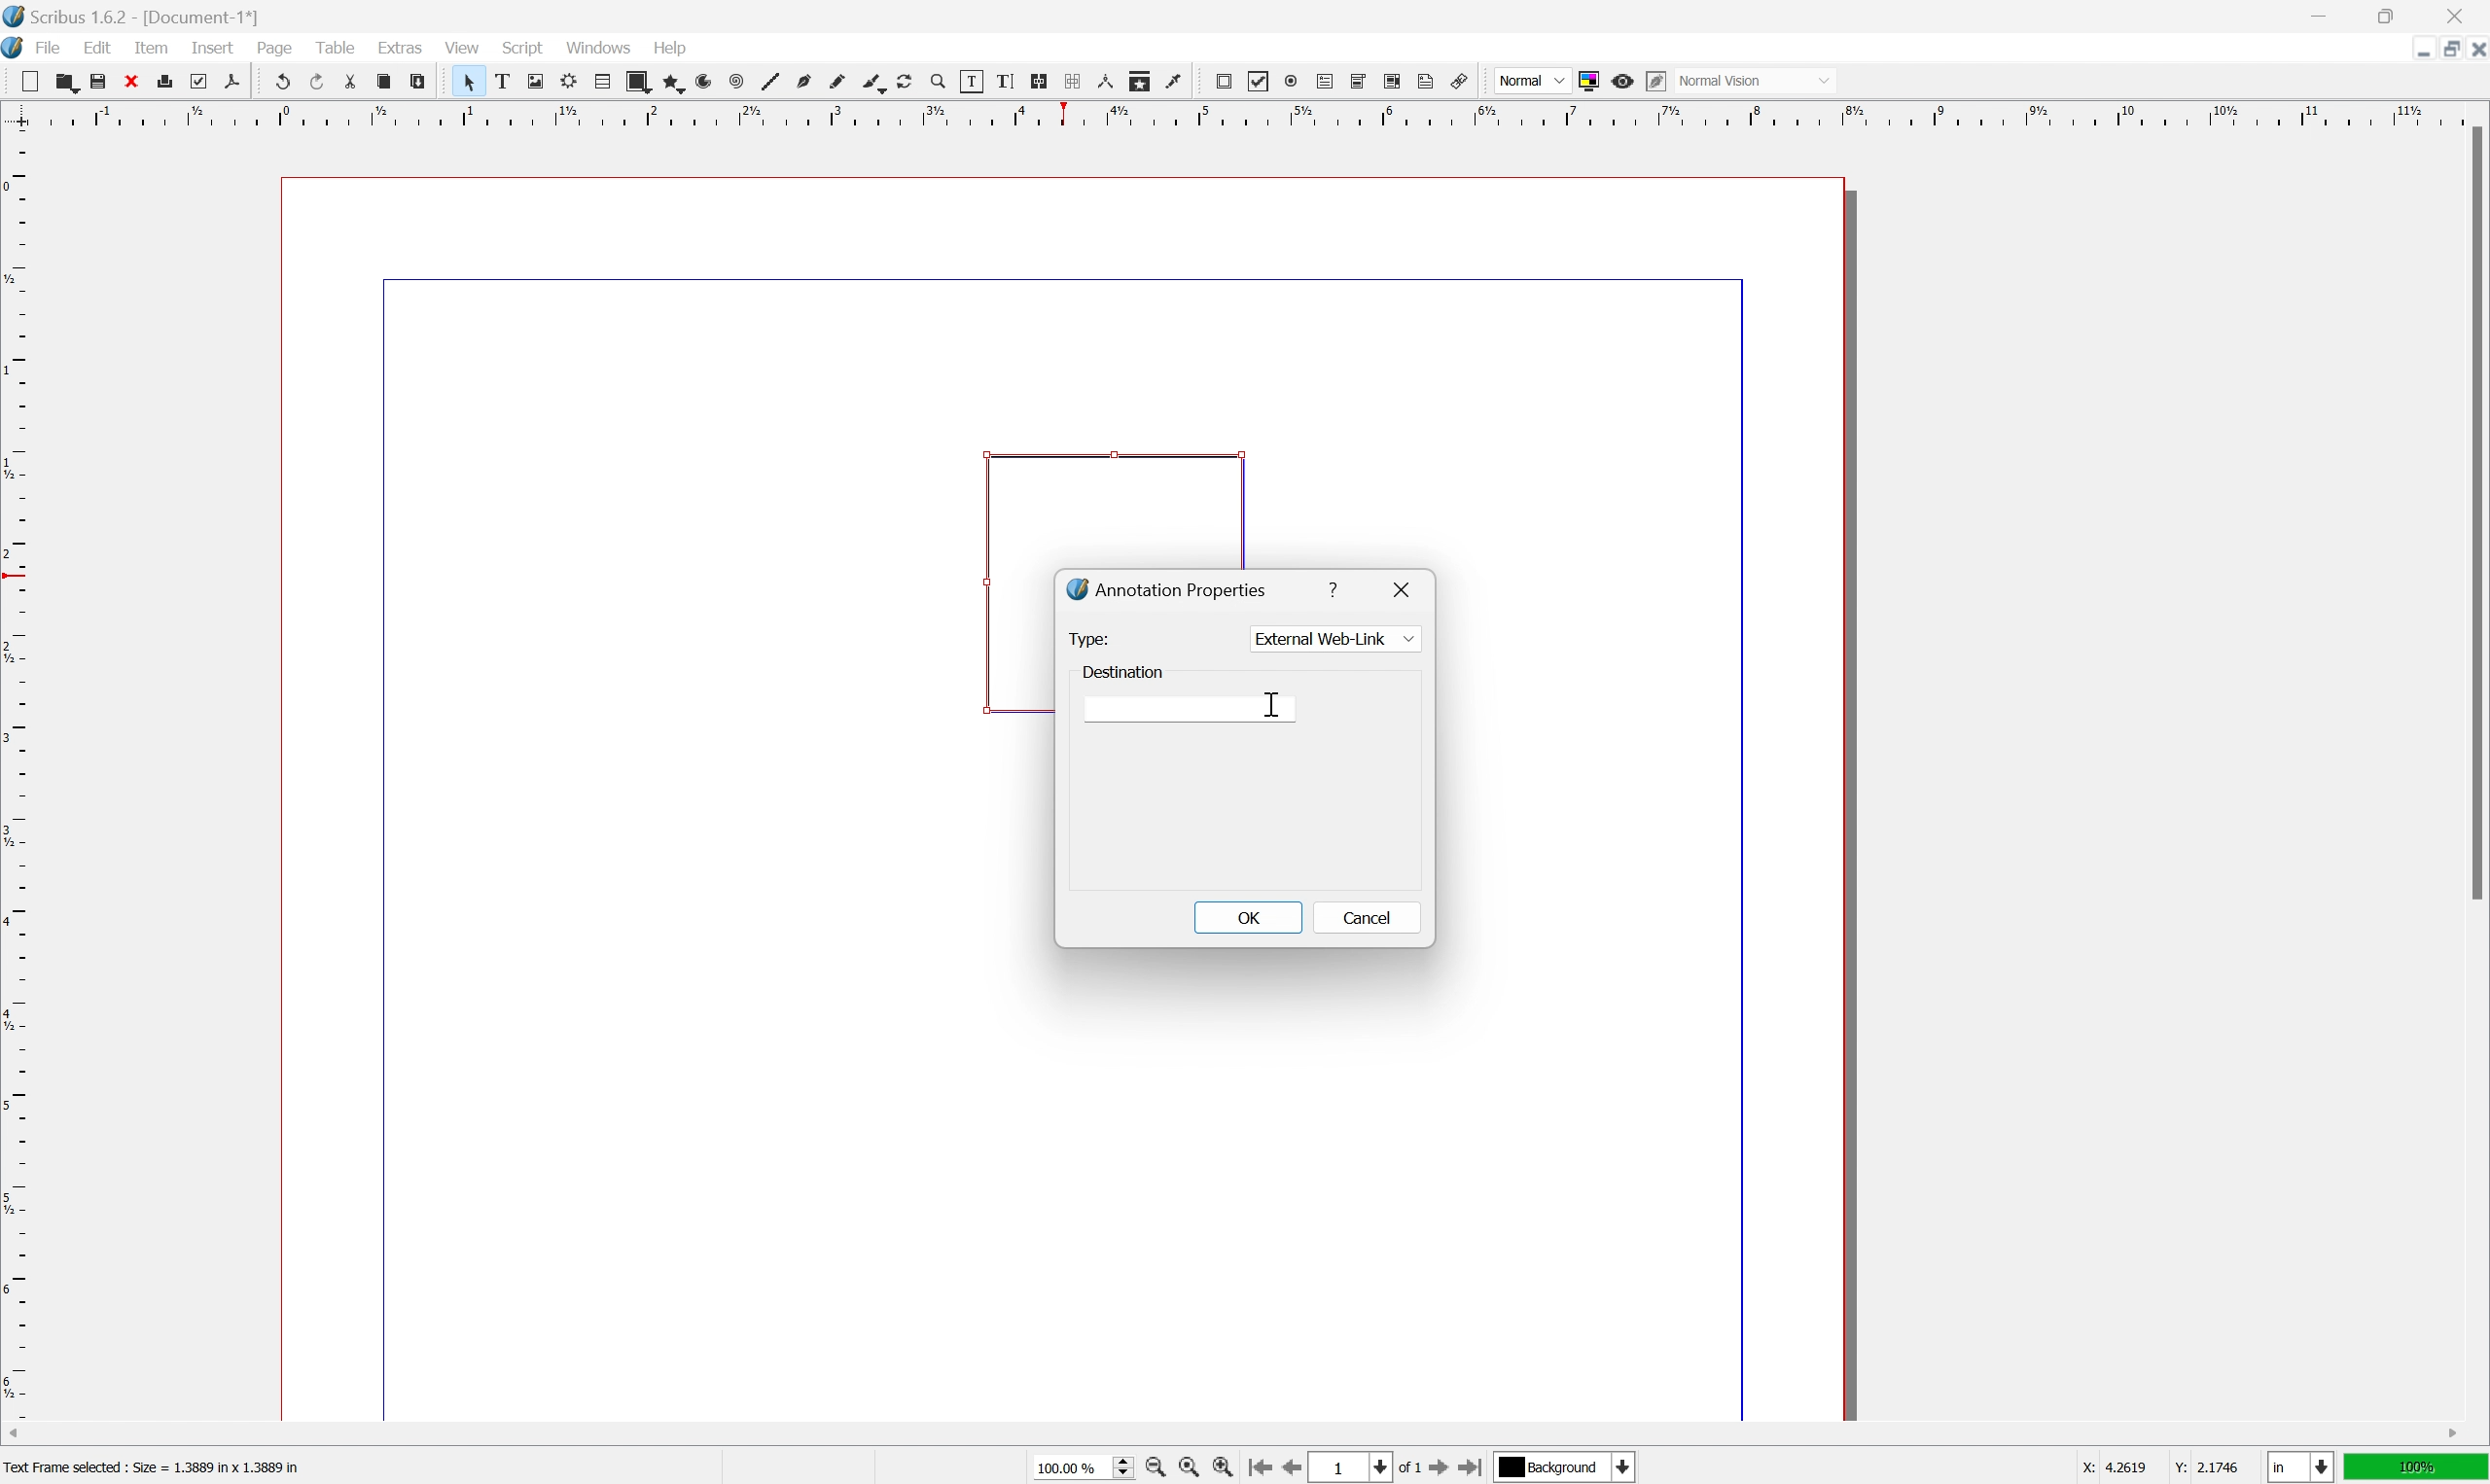 Image resolution: width=2490 pixels, height=1484 pixels. I want to click on new, so click(29, 81).